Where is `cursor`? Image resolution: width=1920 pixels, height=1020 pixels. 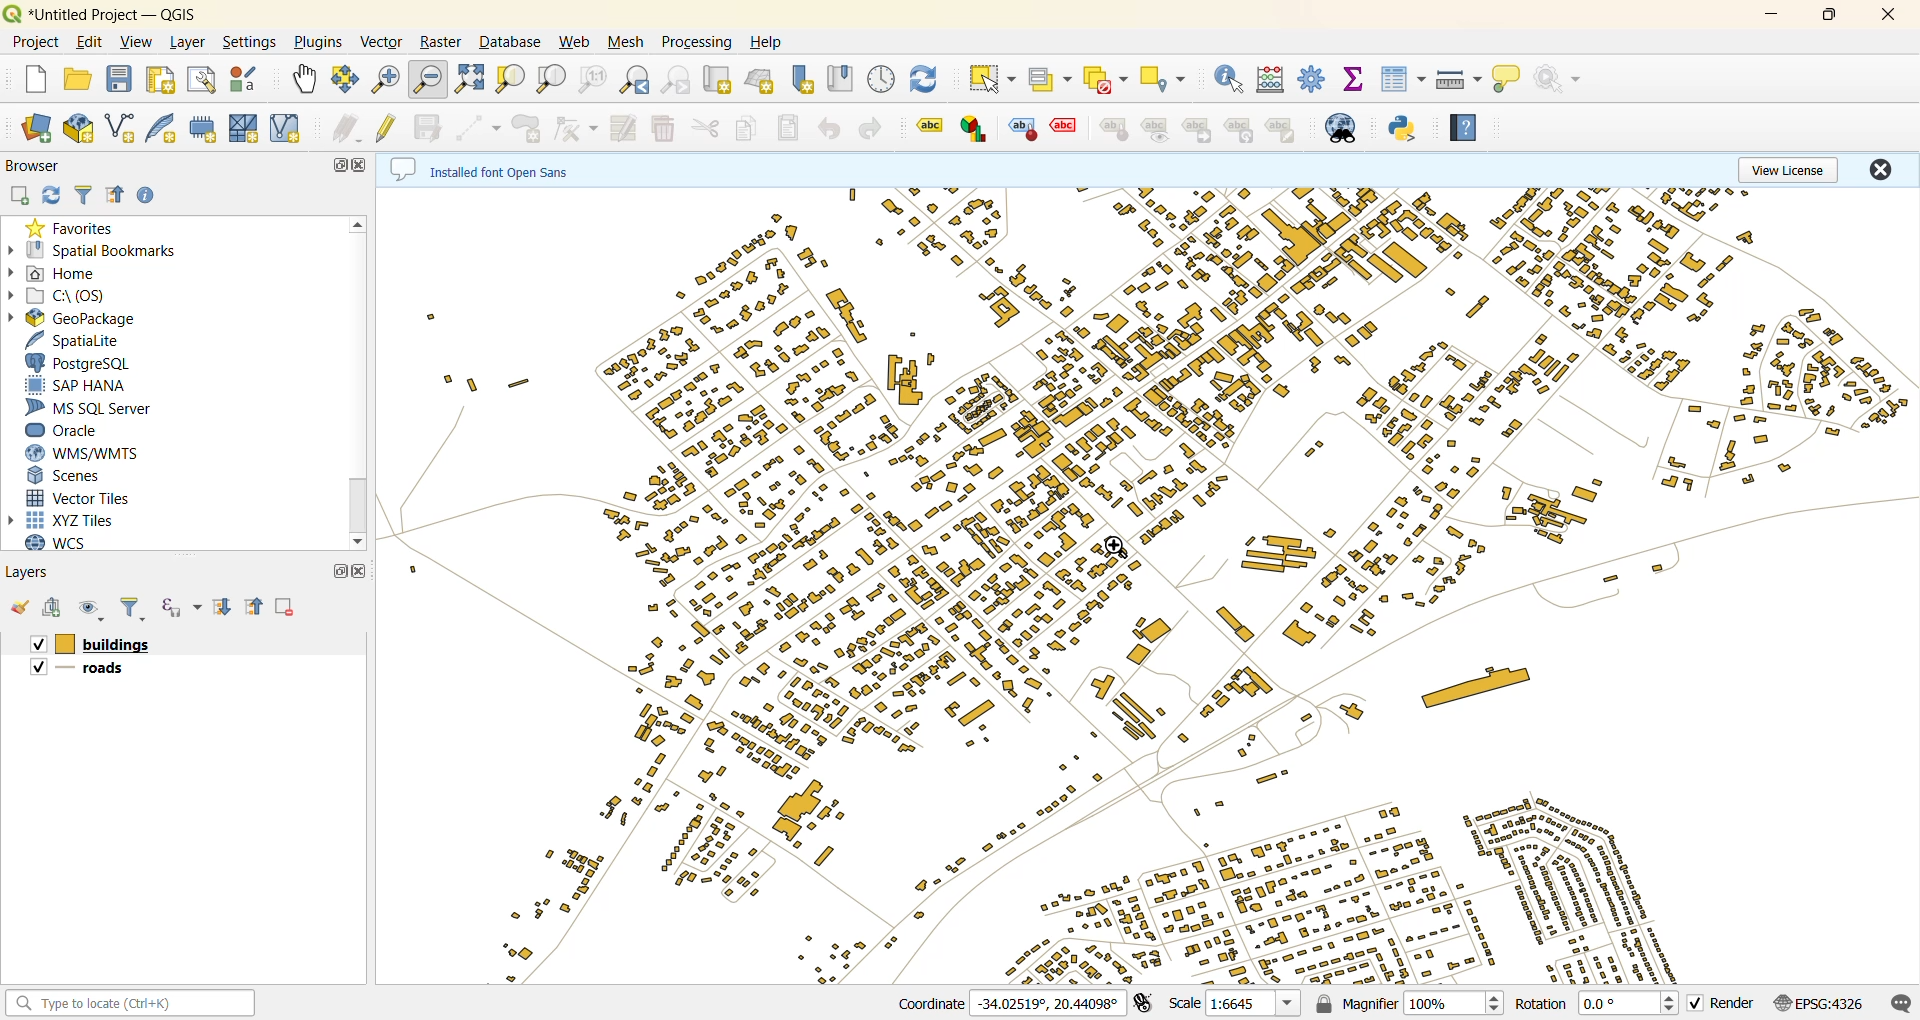 cursor is located at coordinates (1120, 546).